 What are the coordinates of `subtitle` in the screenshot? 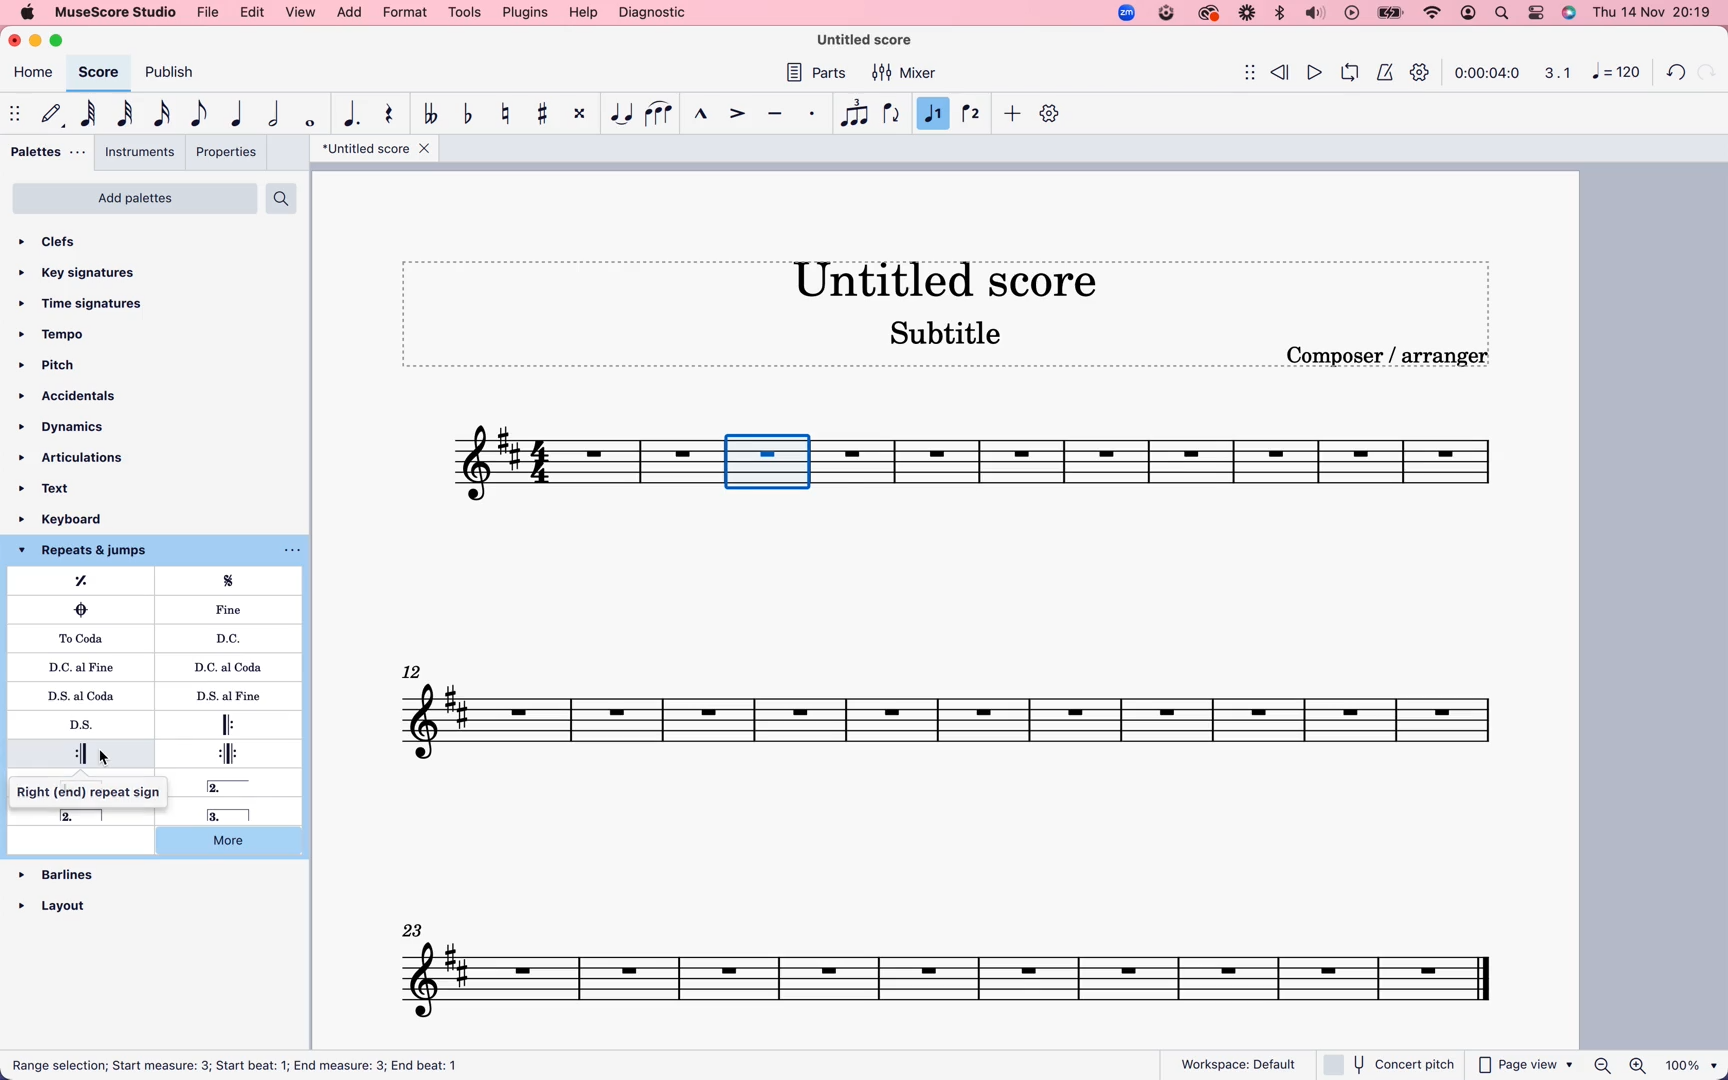 It's located at (948, 336).